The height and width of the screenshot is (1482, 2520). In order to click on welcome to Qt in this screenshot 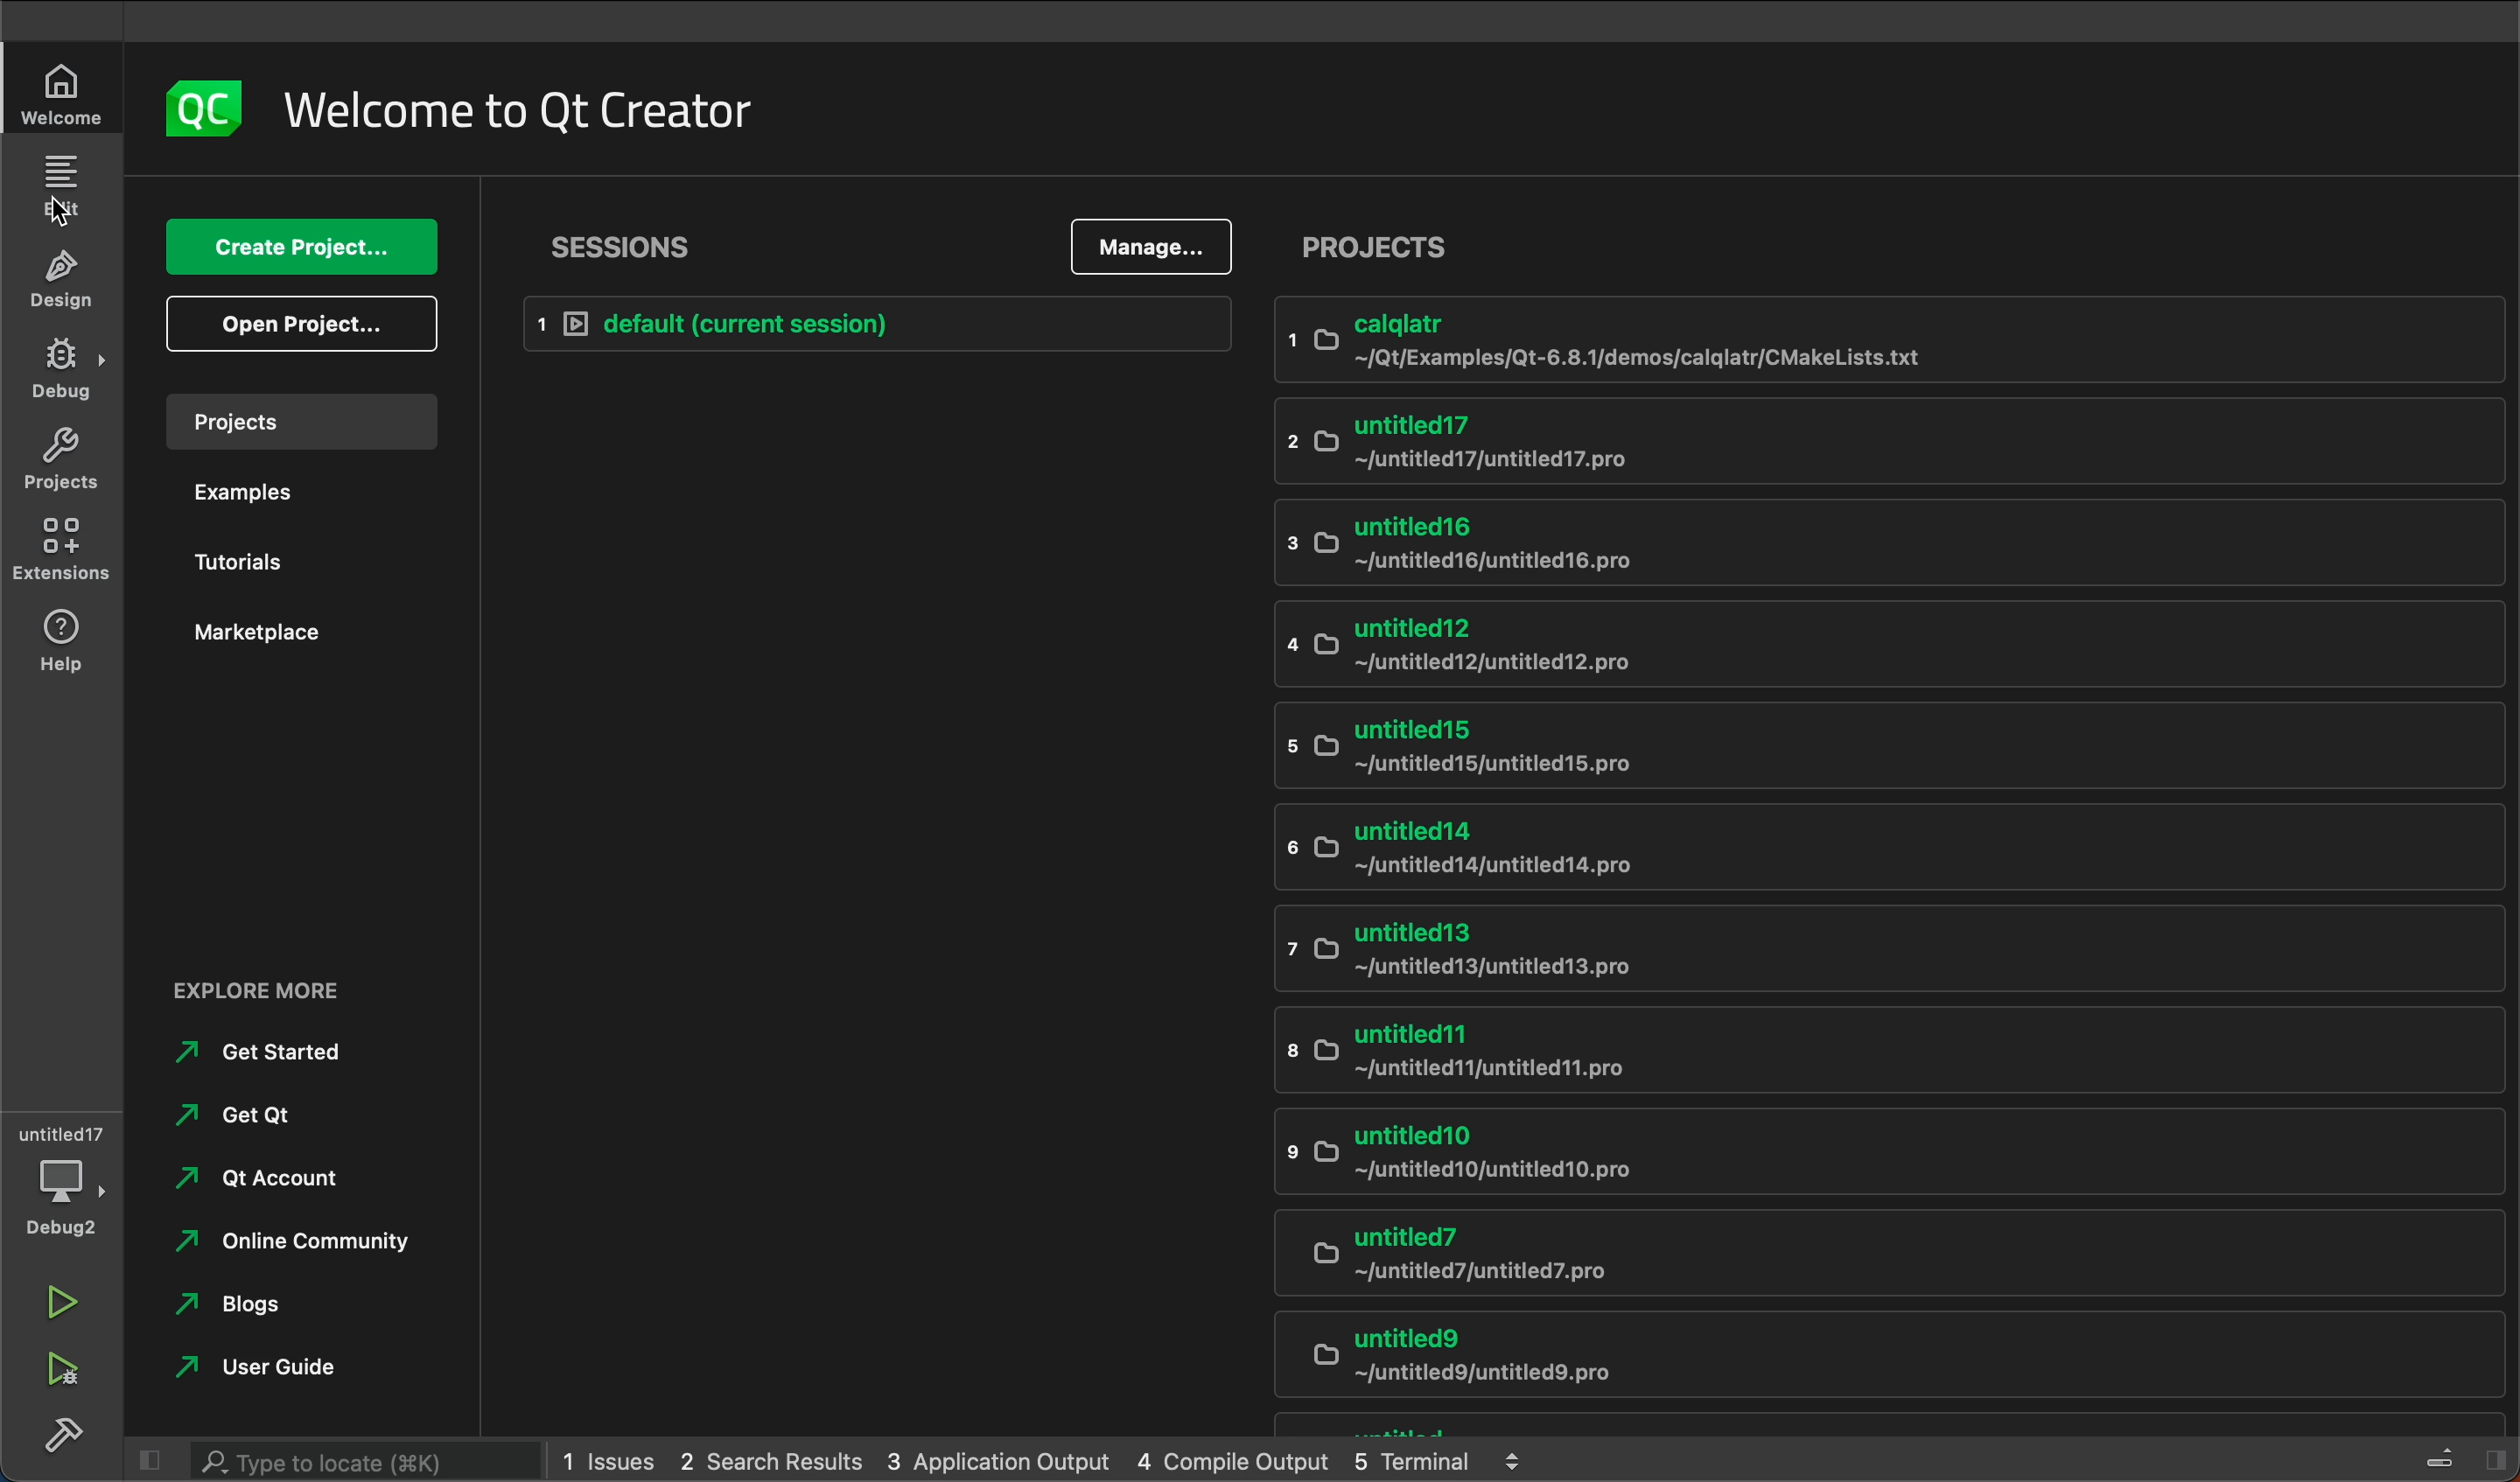, I will do `click(523, 110)`.